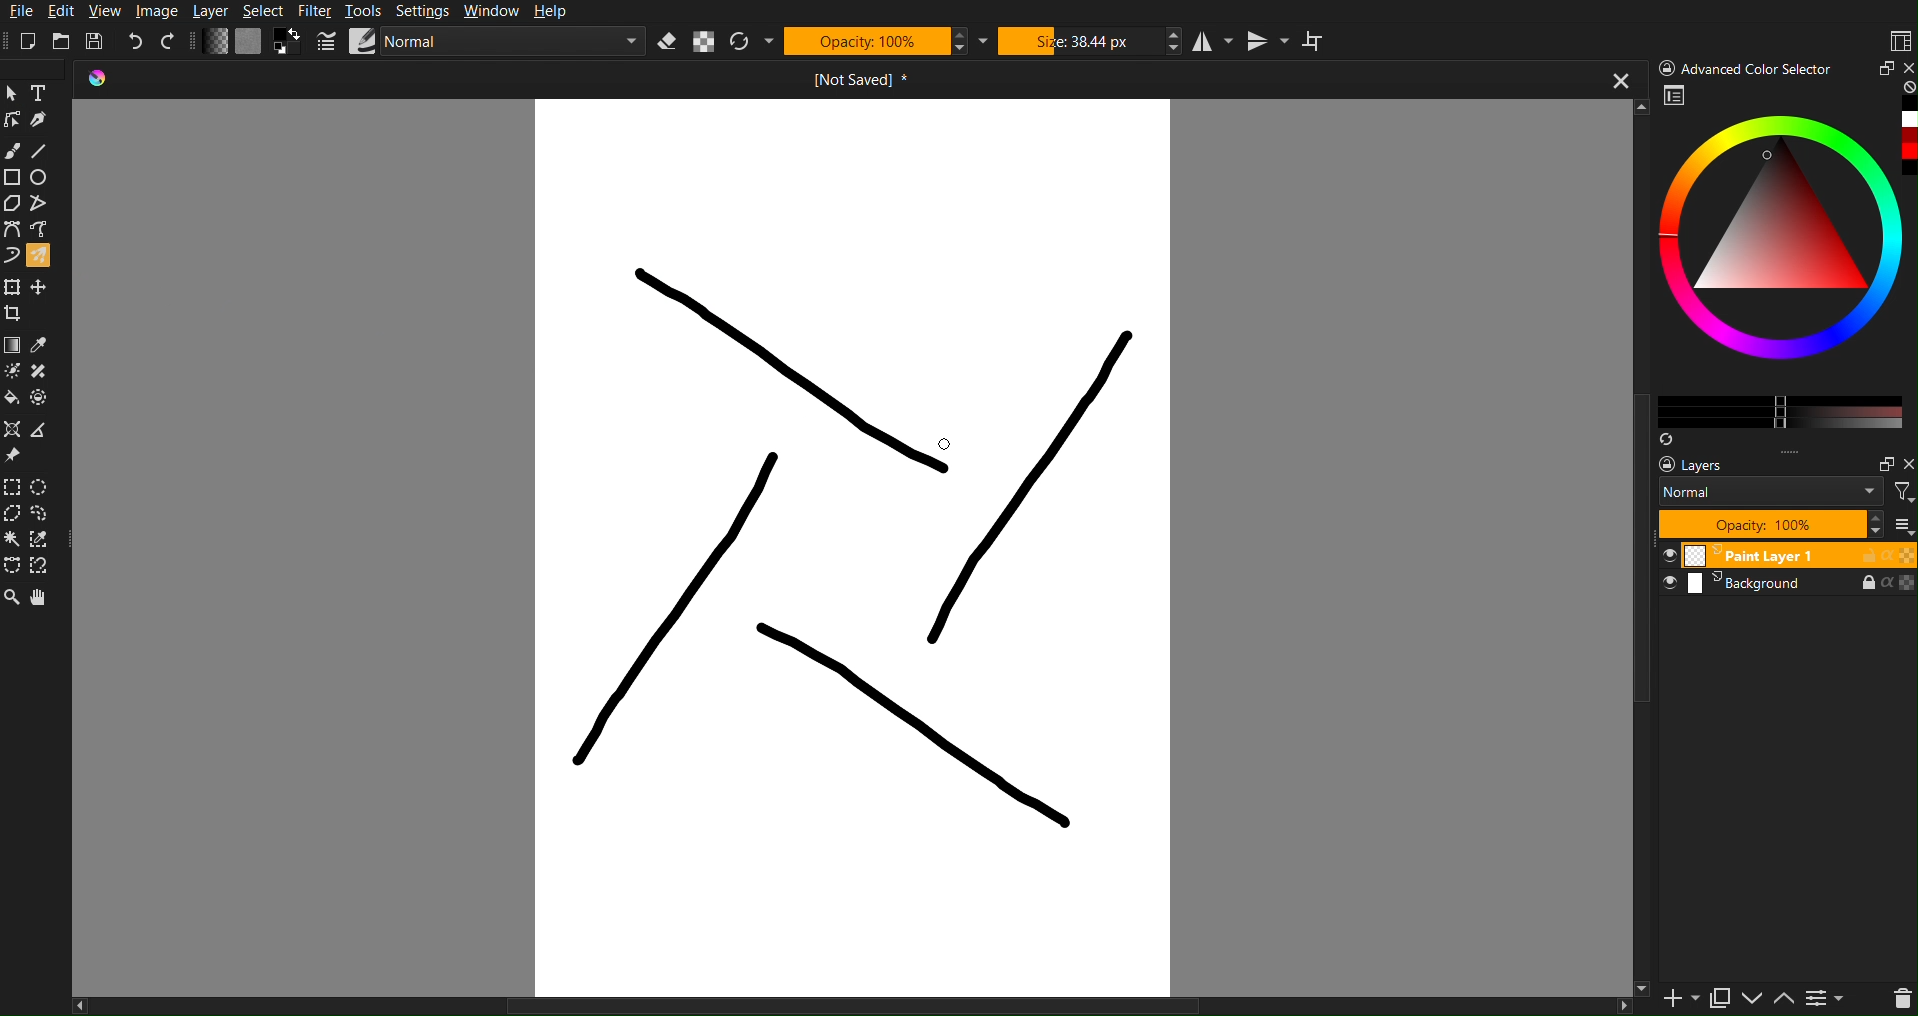 Image resolution: width=1918 pixels, height=1016 pixels. What do you see at coordinates (14, 151) in the screenshot?
I see `Brush` at bounding box center [14, 151].